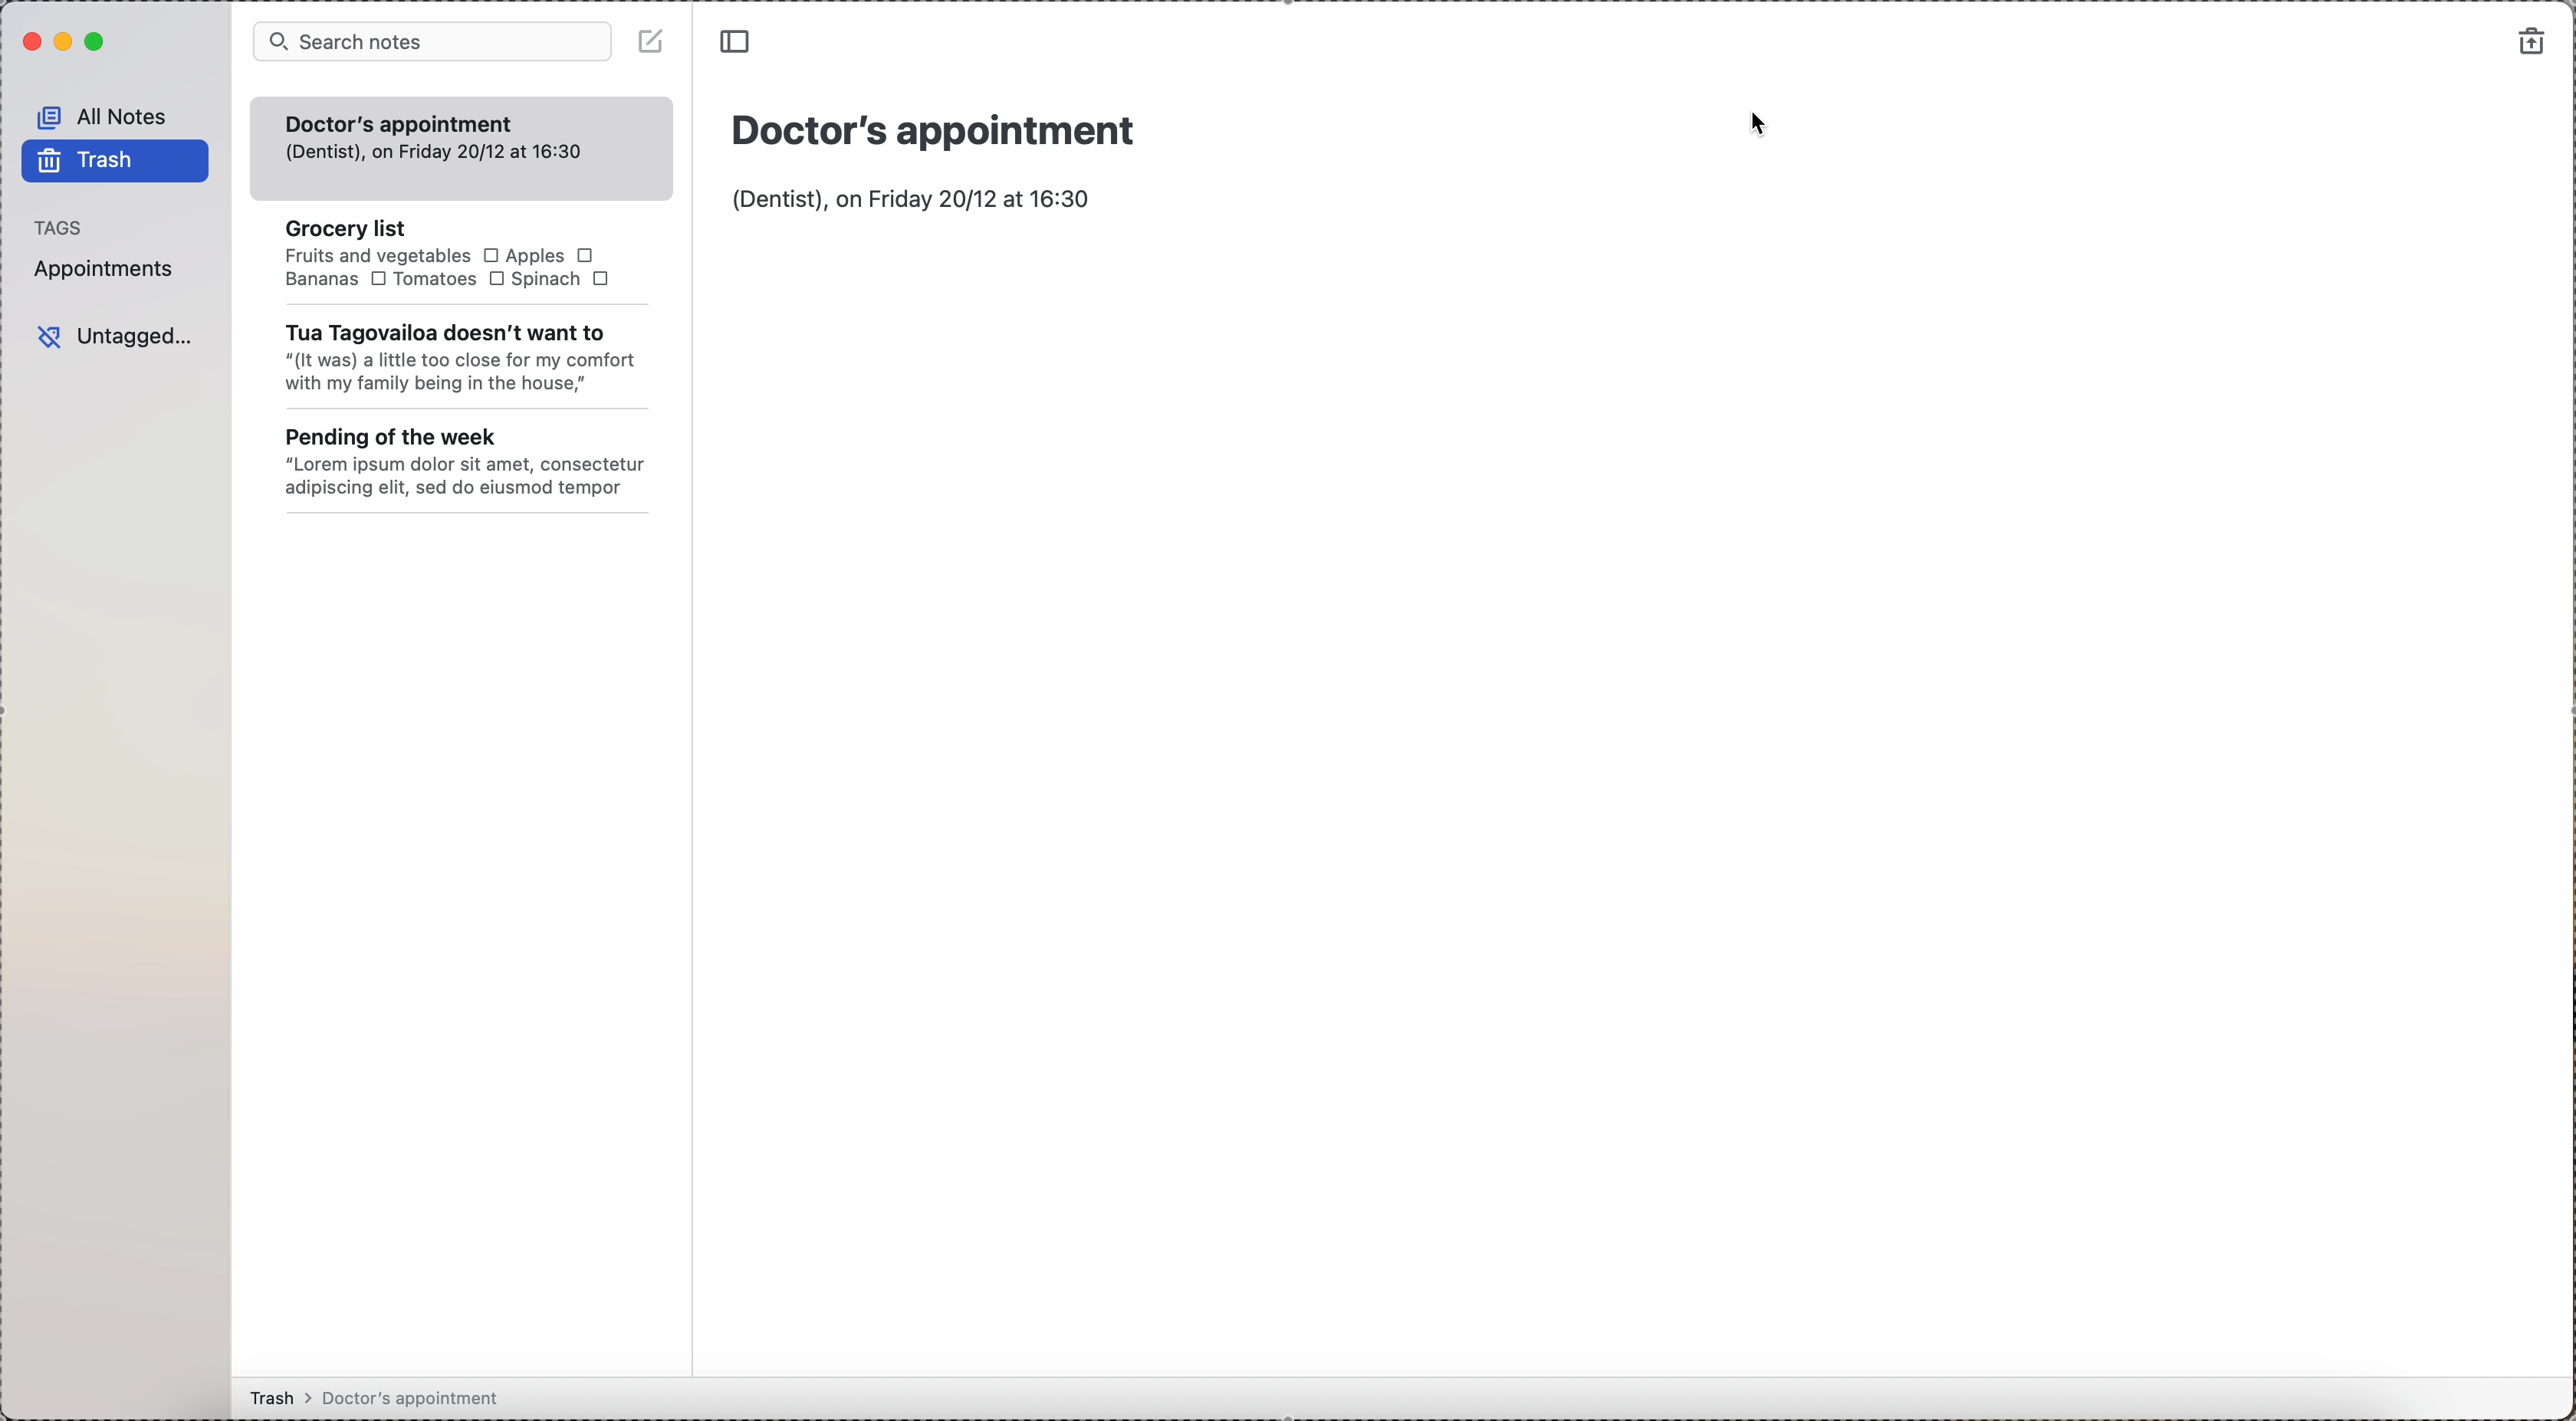 The height and width of the screenshot is (1421, 2576). I want to click on maximize Simplenote, so click(96, 41).